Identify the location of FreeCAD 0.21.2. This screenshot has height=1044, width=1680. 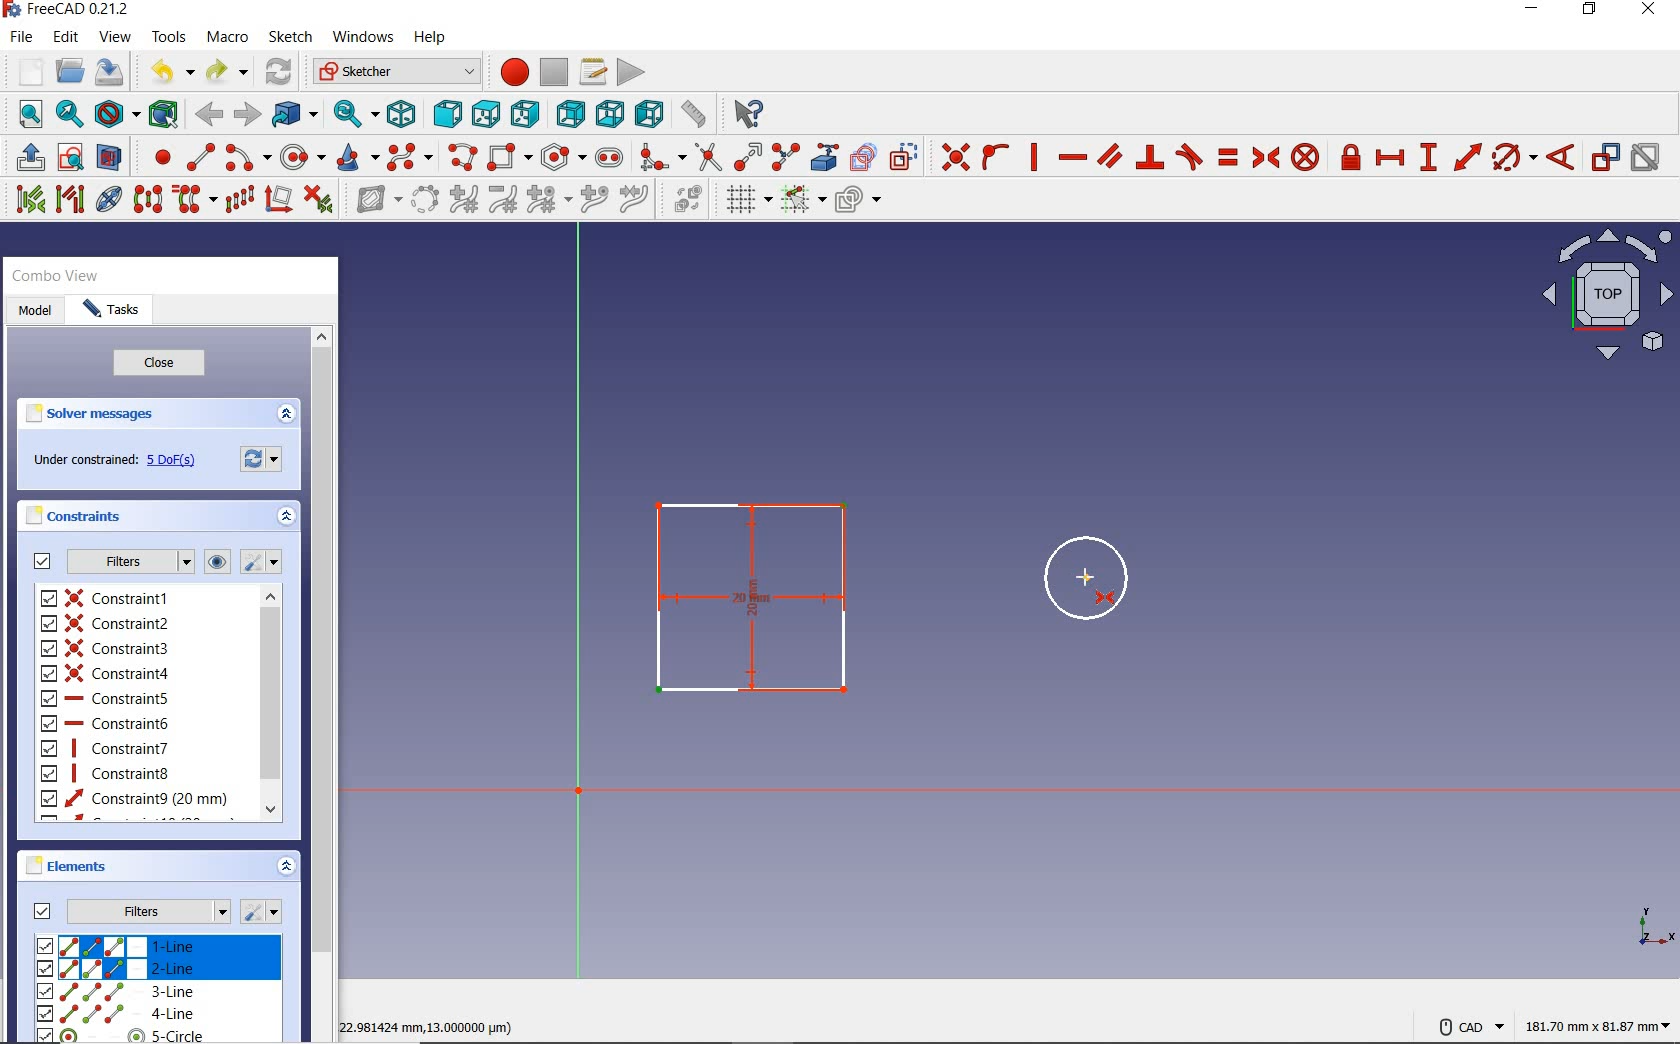
(68, 11).